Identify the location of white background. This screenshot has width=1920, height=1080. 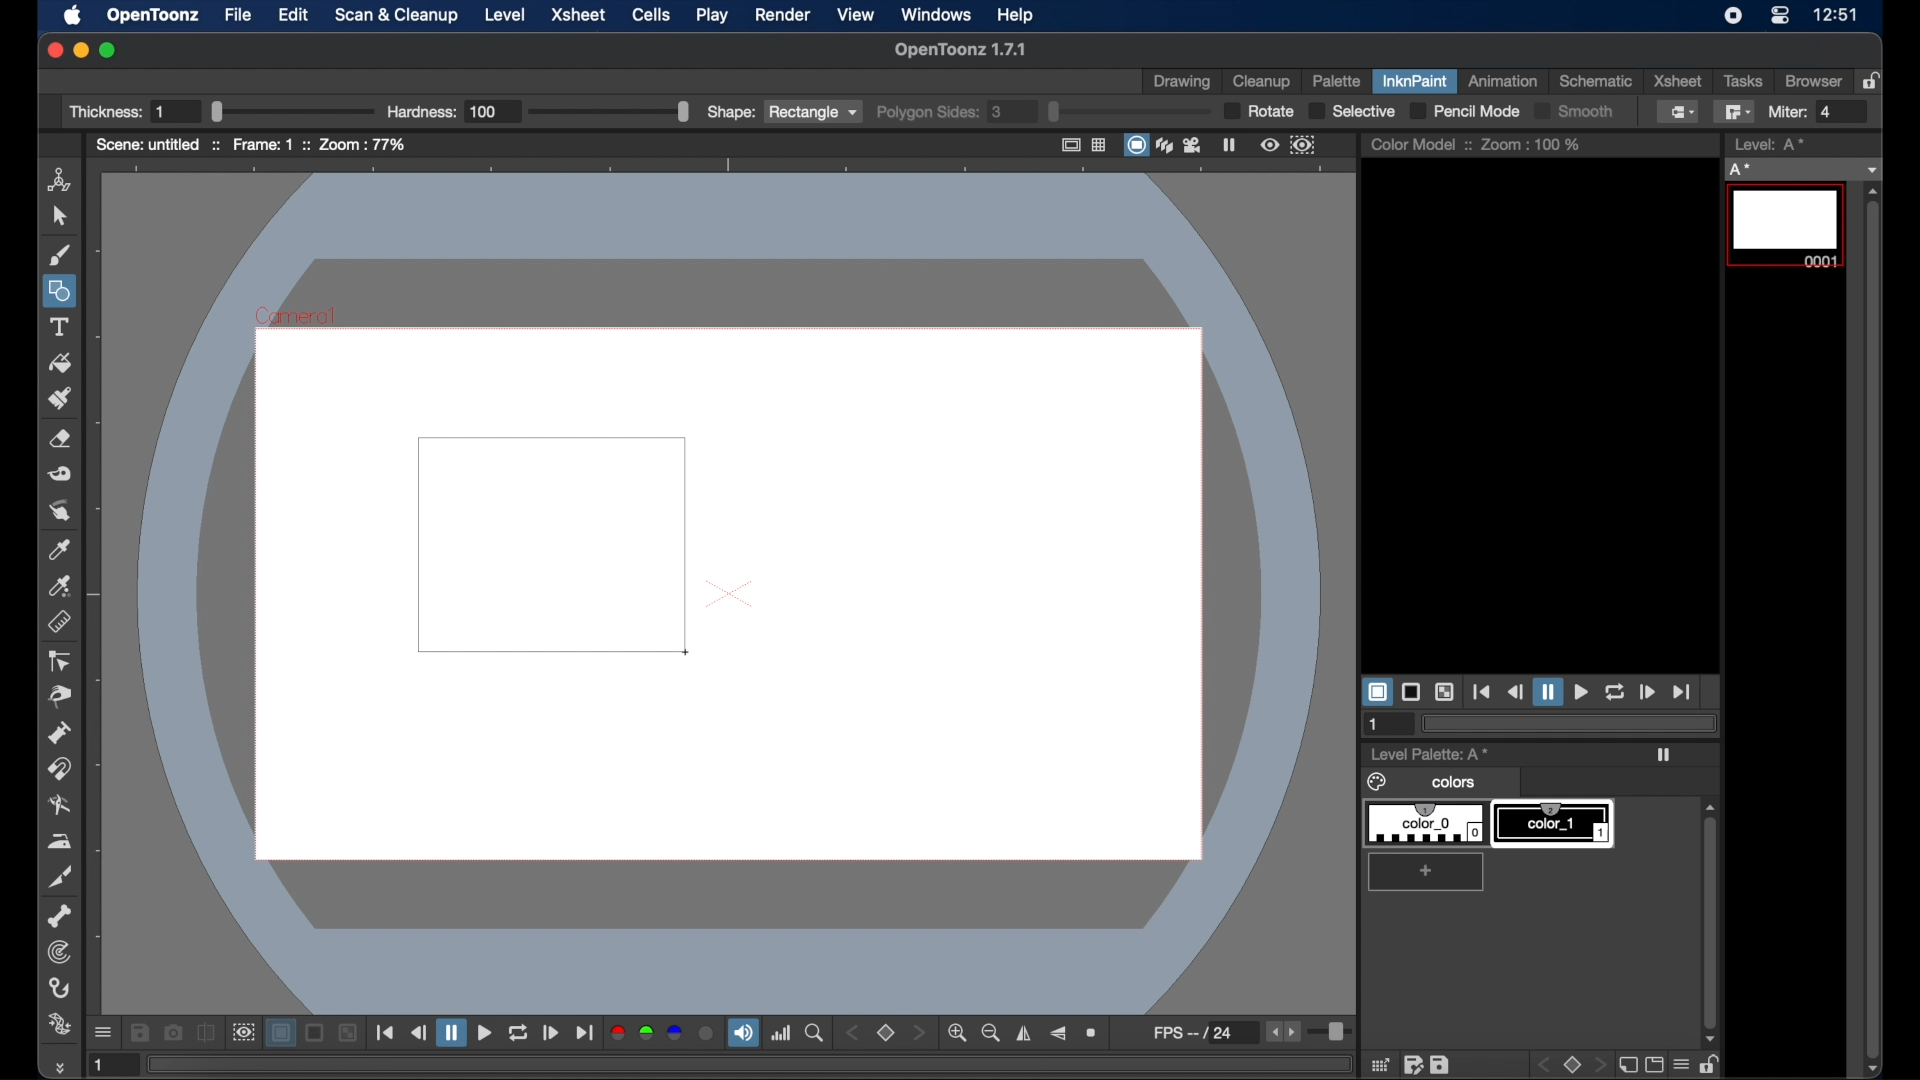
(280, 1033).